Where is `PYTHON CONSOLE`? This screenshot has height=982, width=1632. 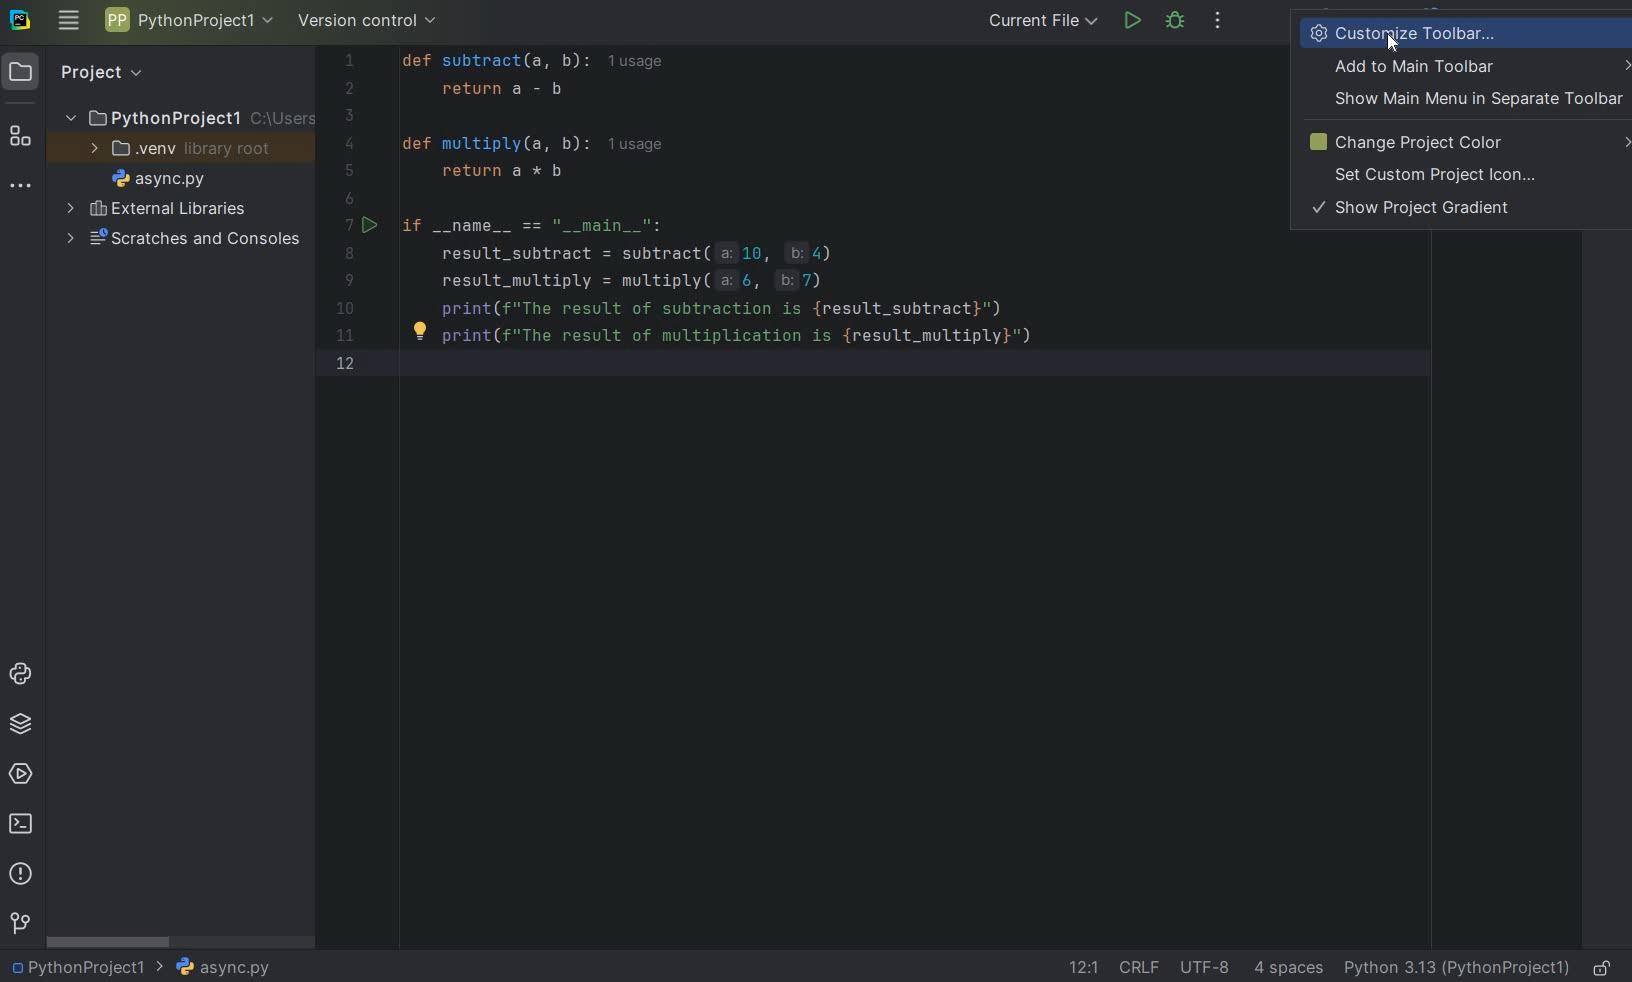
PYTHON CONSOLE is located at coordinates (23, 678).